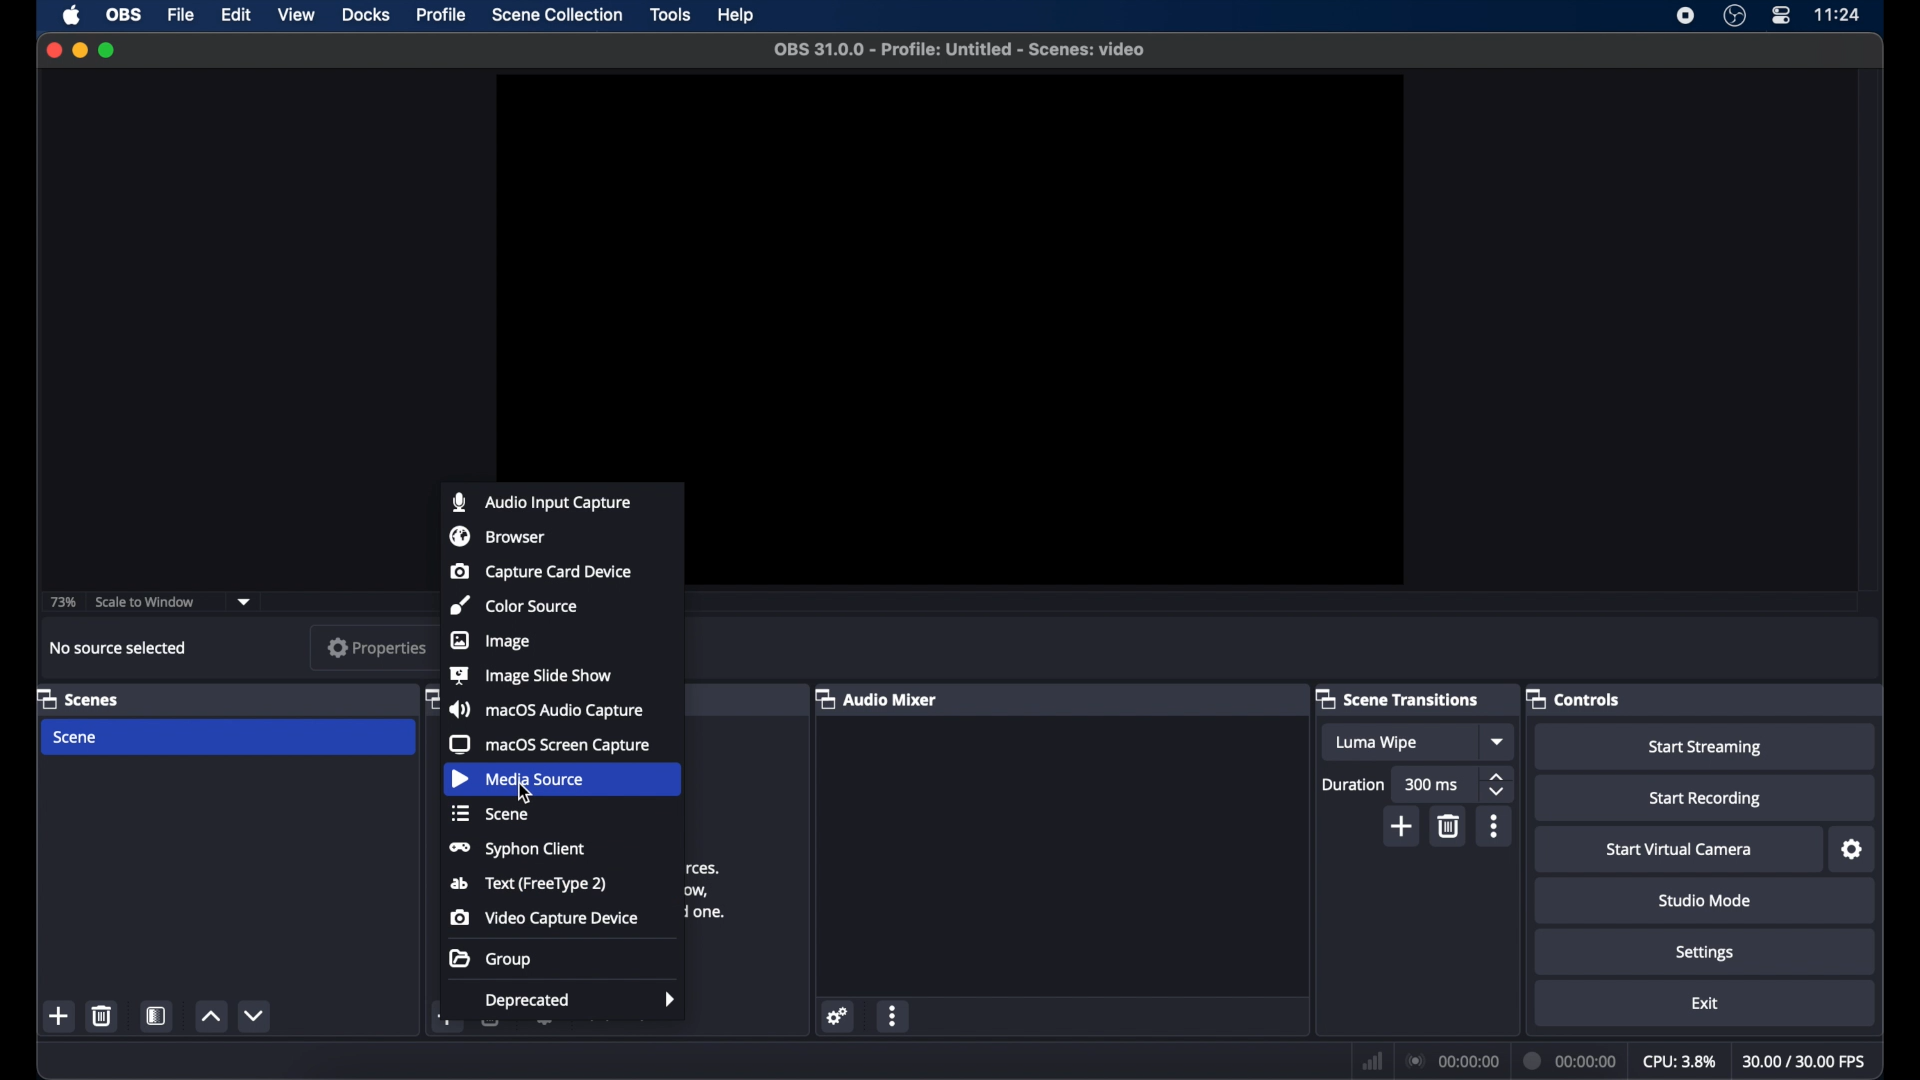 The width and height of the screenshot is (1920, 1080). What do you see at coordinates (516, 605) in the screenshot?
I see `color source` at bounding box center [516, 605].